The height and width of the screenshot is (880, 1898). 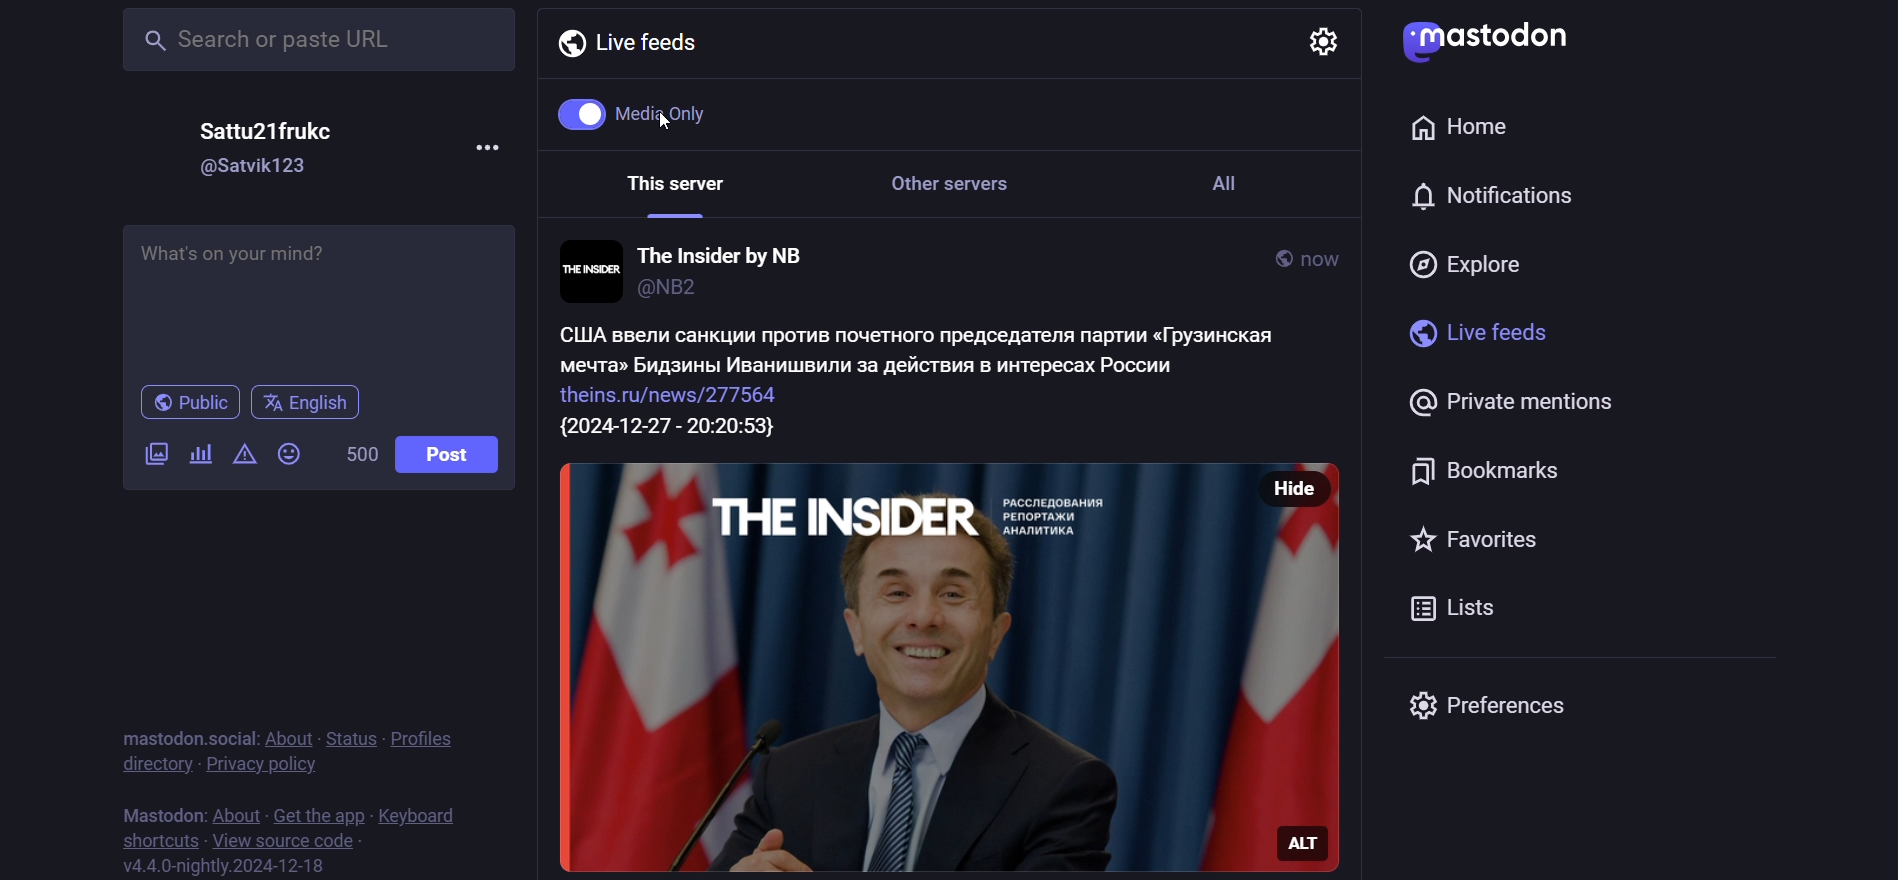 What do you see at coordinates (1495, 399) in the screenshot?
I see `private mention` at bounding box center [1495, 399].